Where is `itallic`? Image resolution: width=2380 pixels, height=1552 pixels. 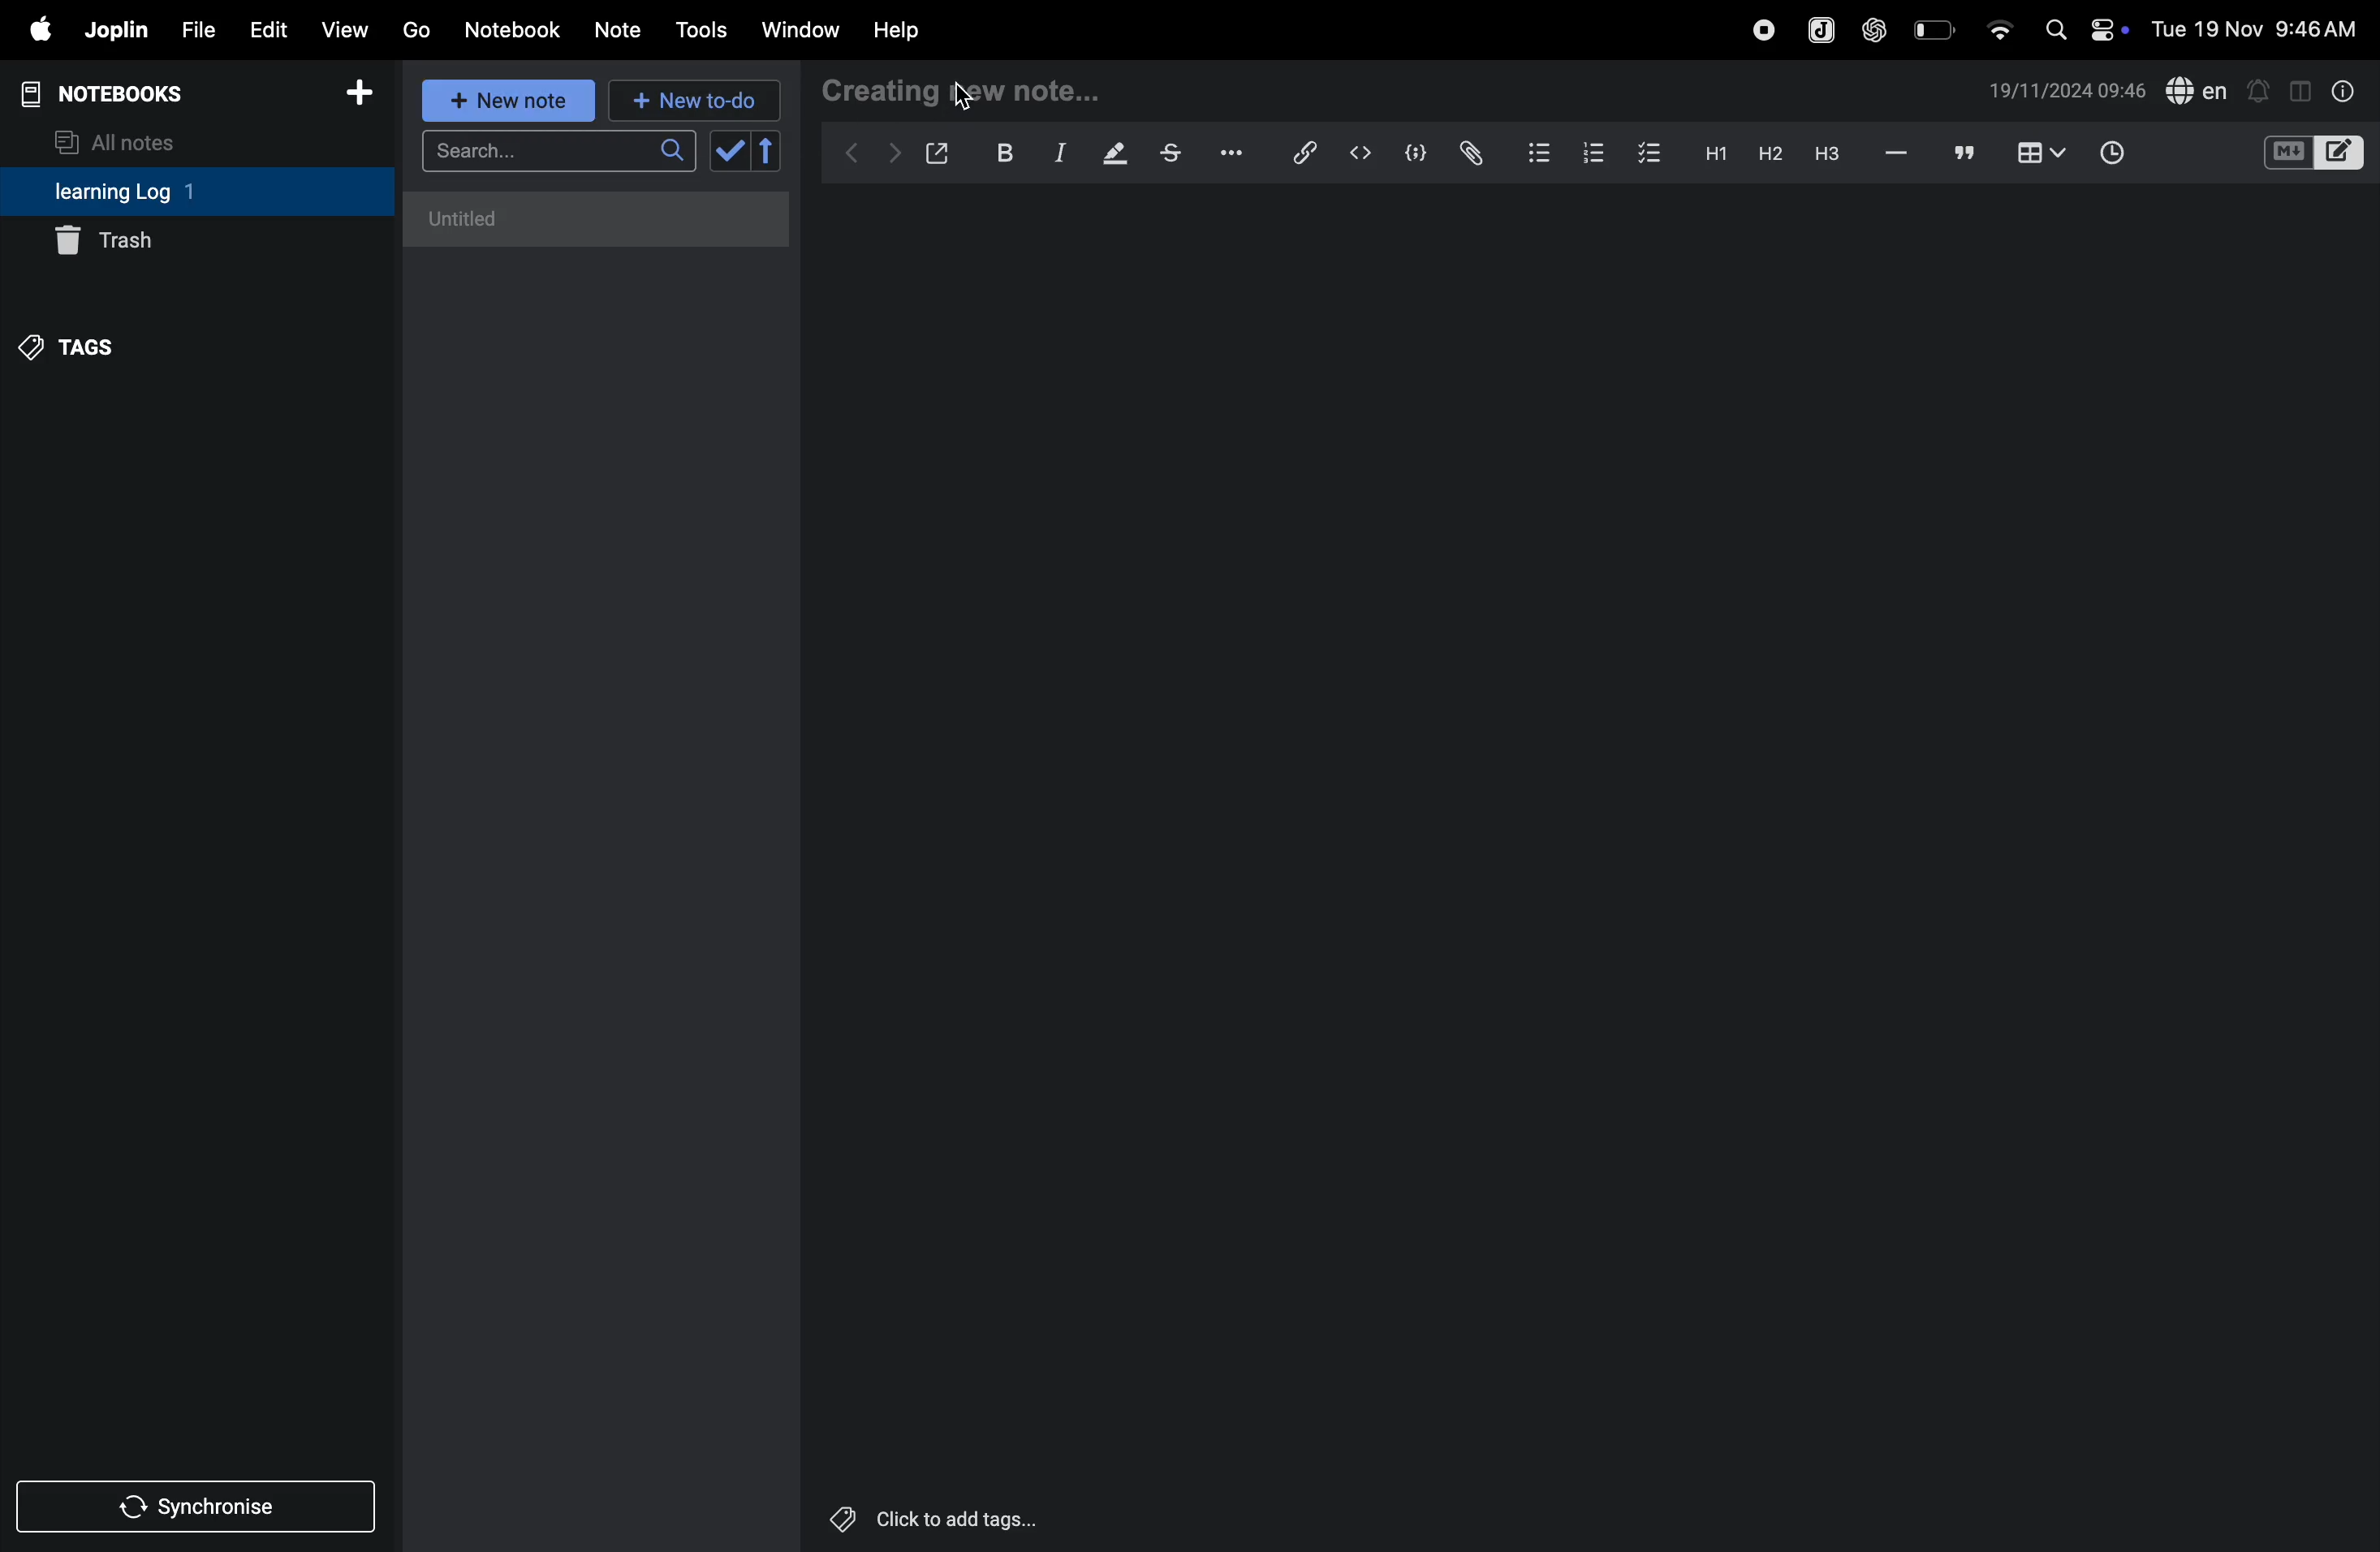
itallic is located at coordinates (1057, 154).